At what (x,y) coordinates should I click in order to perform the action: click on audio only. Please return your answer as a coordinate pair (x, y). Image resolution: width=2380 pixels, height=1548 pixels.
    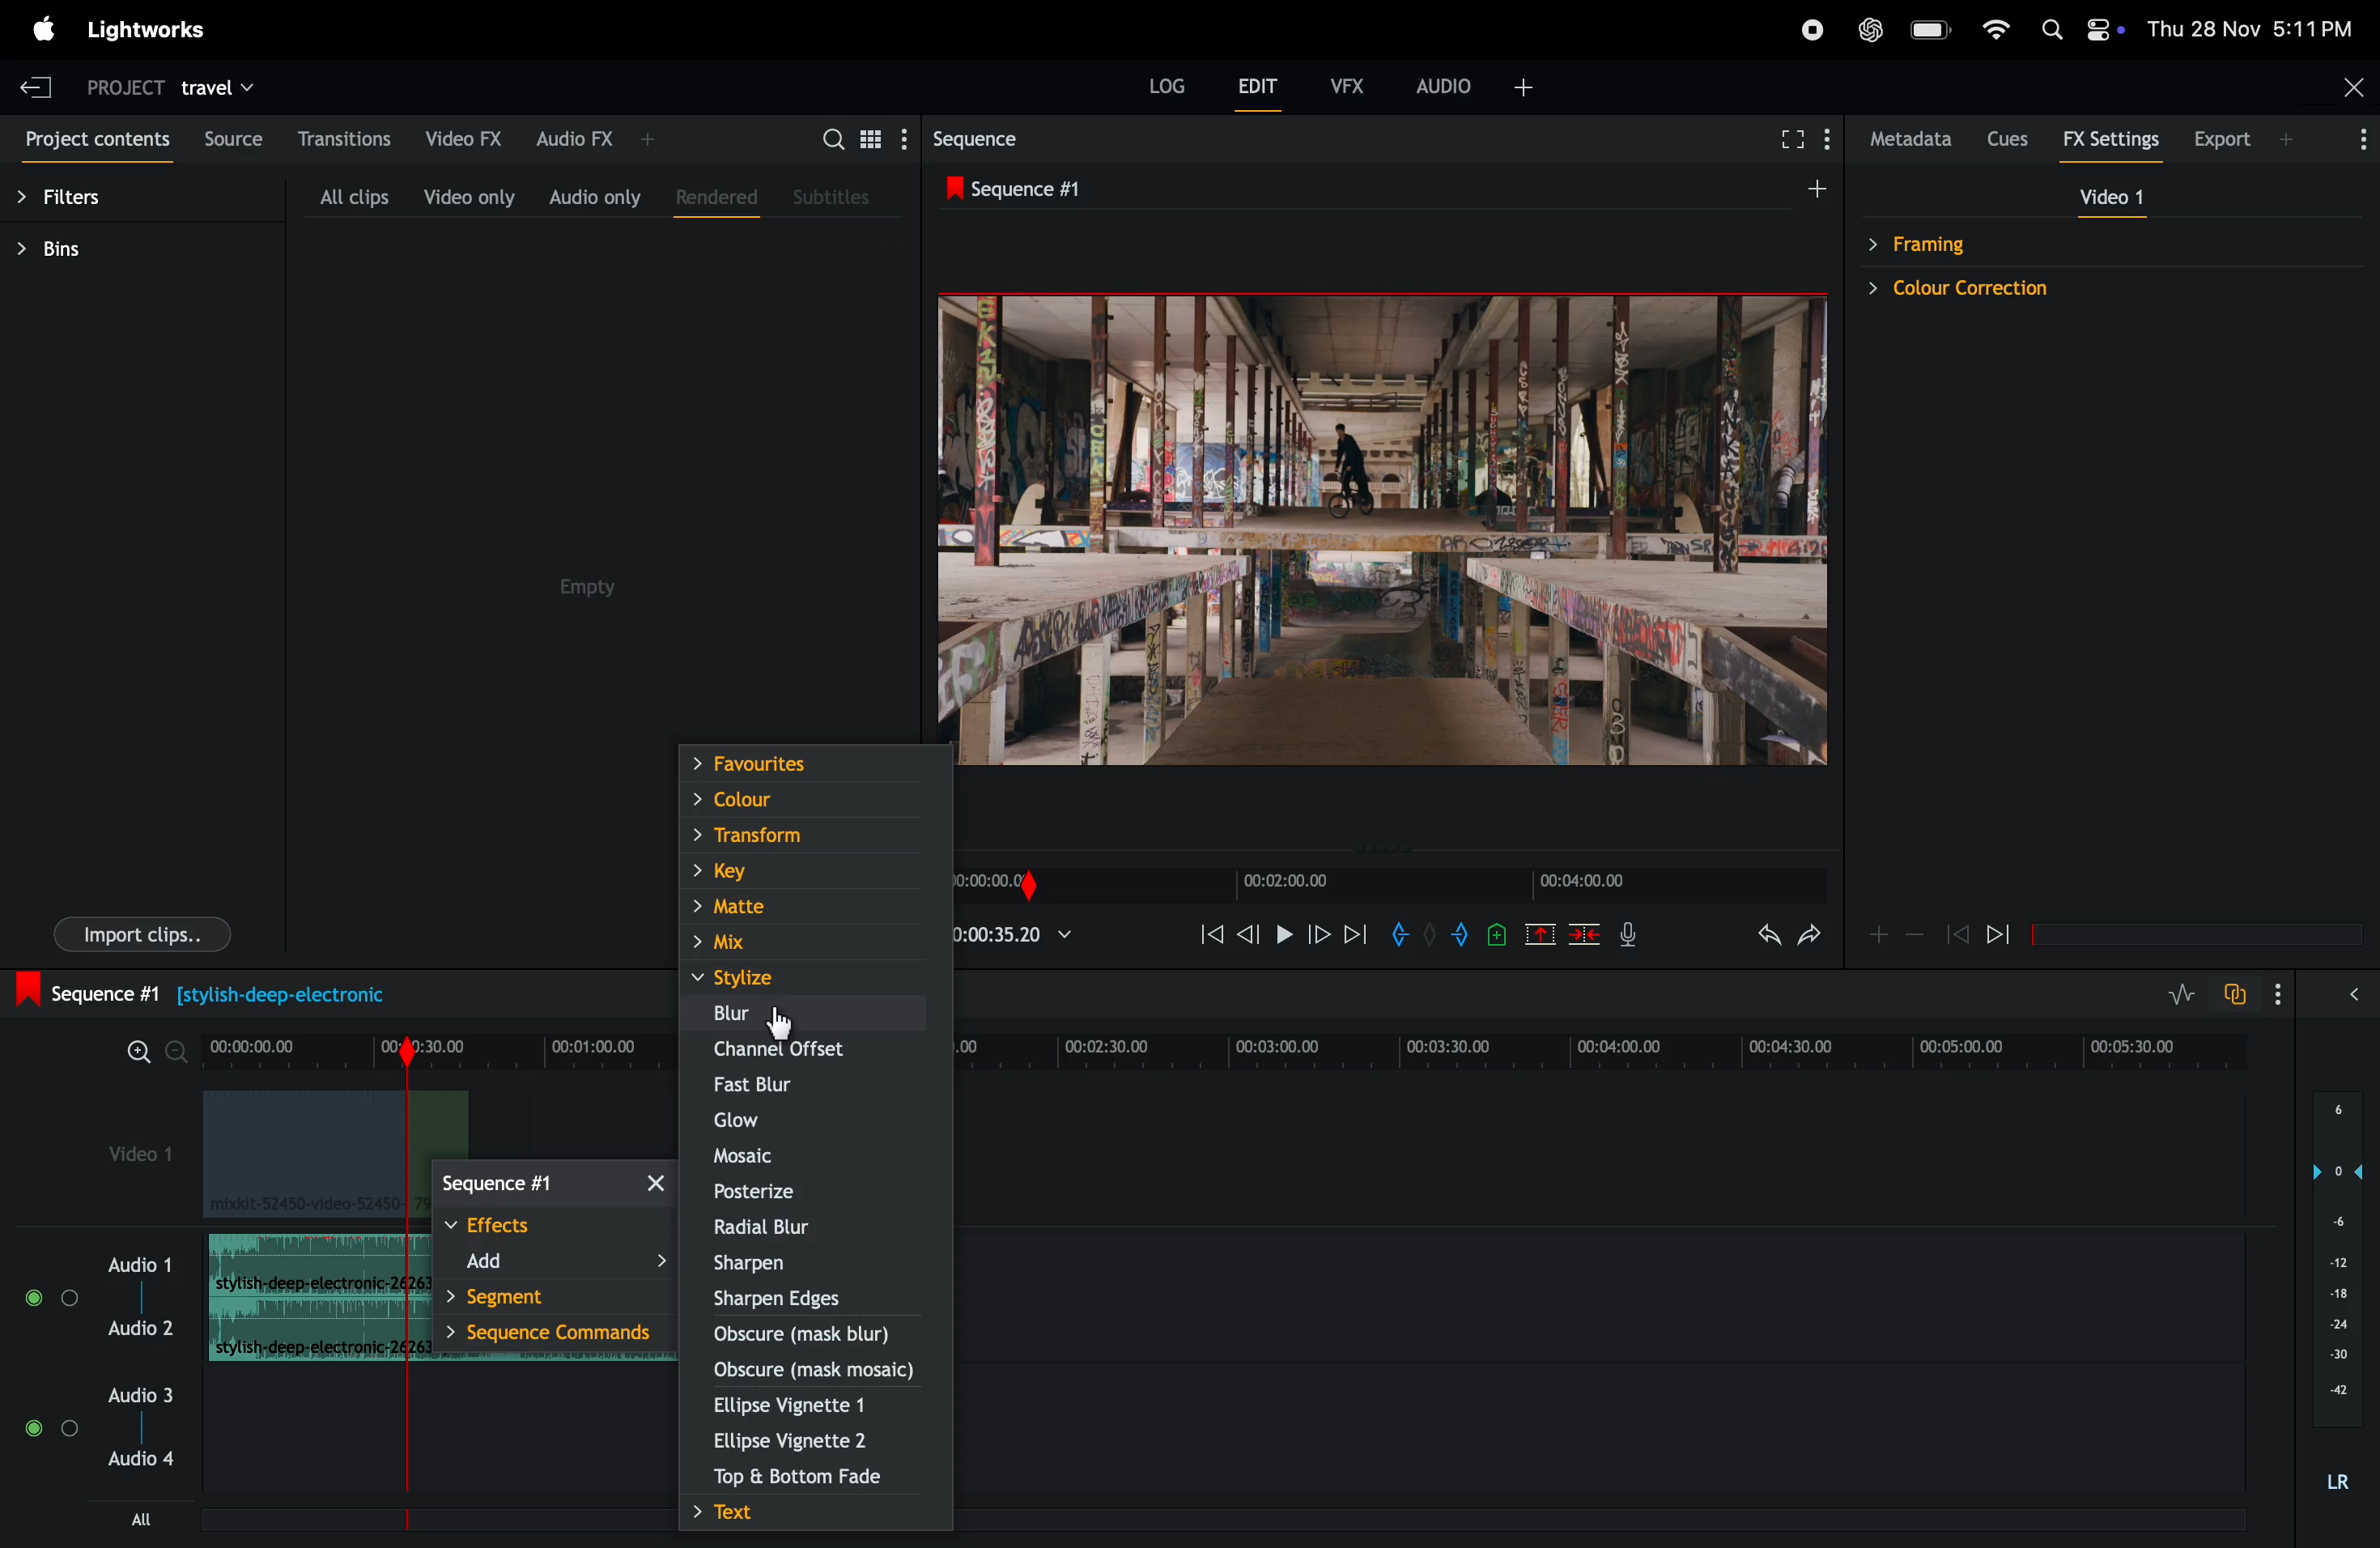
    Looking at the image, I should click on (596, 197).